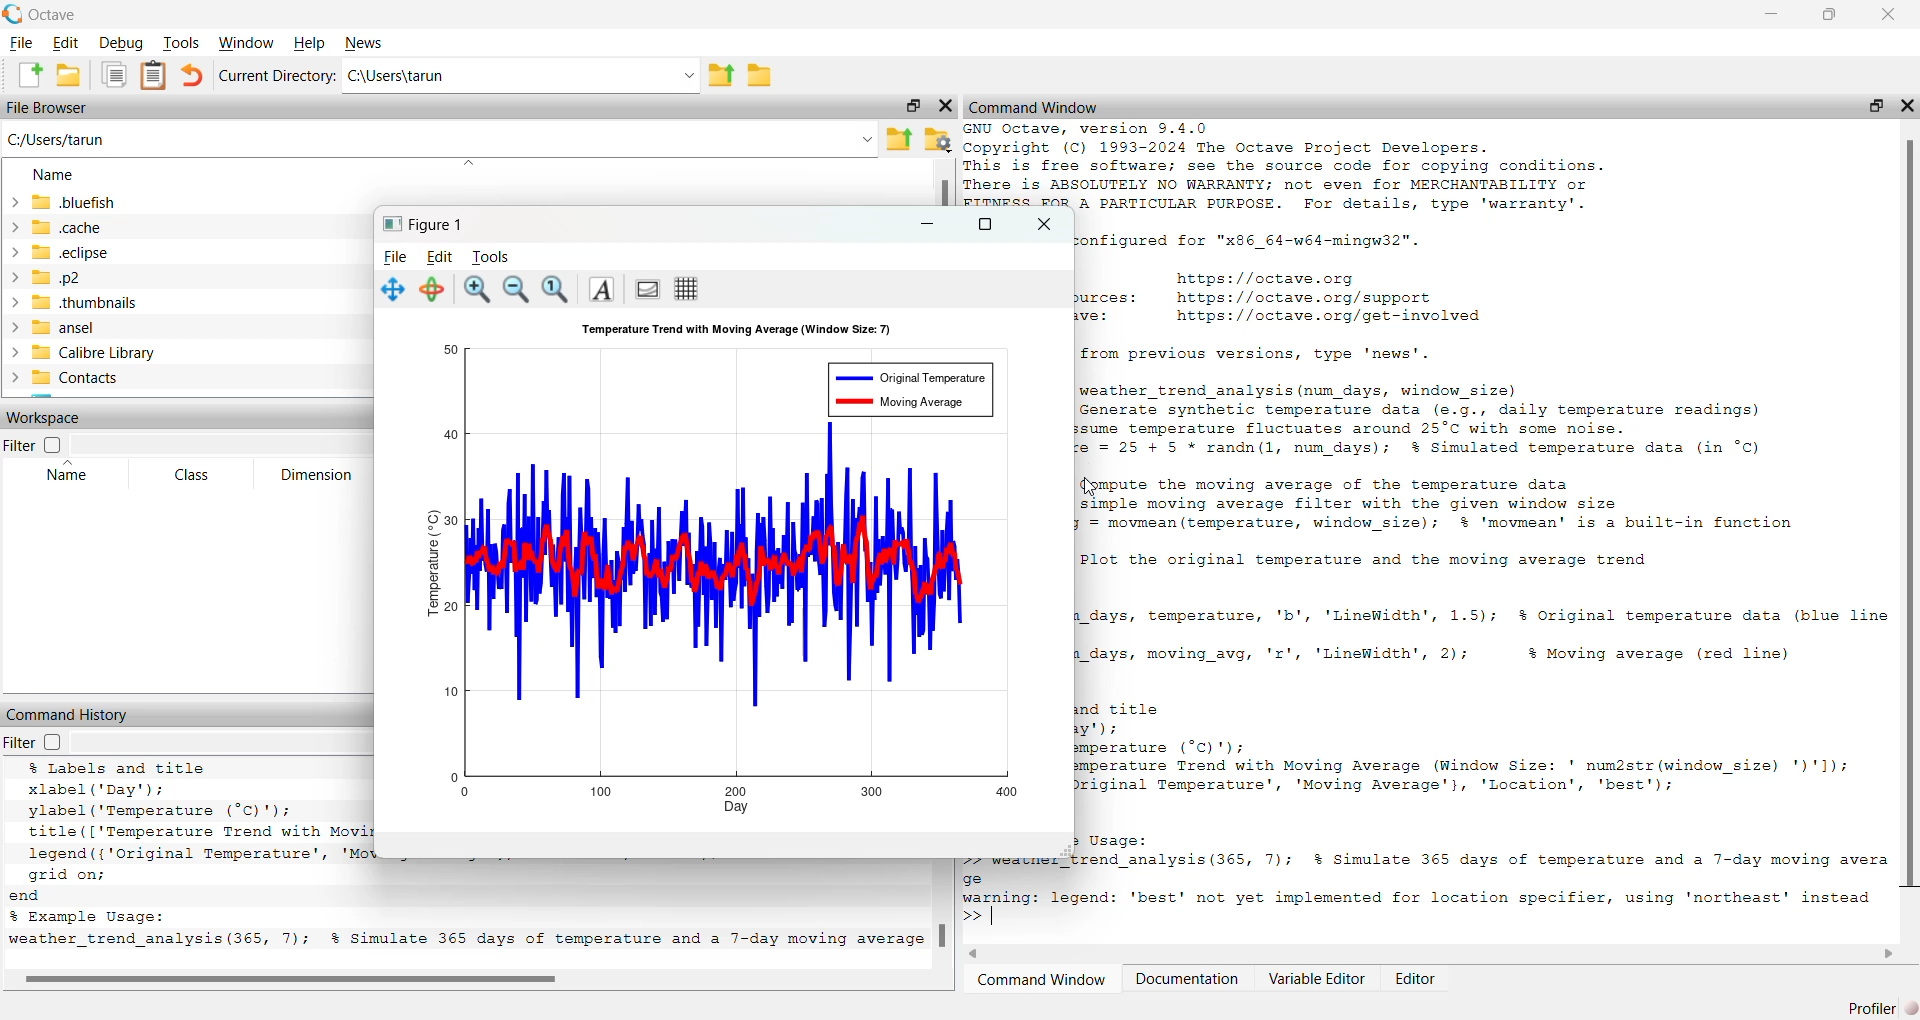 The width and height of the screenshot is (1920, 1020). What do you see at coordinates (1908, 511) in the screenshot?
I see `Scrollbar` at bounding box center [1908, 511].